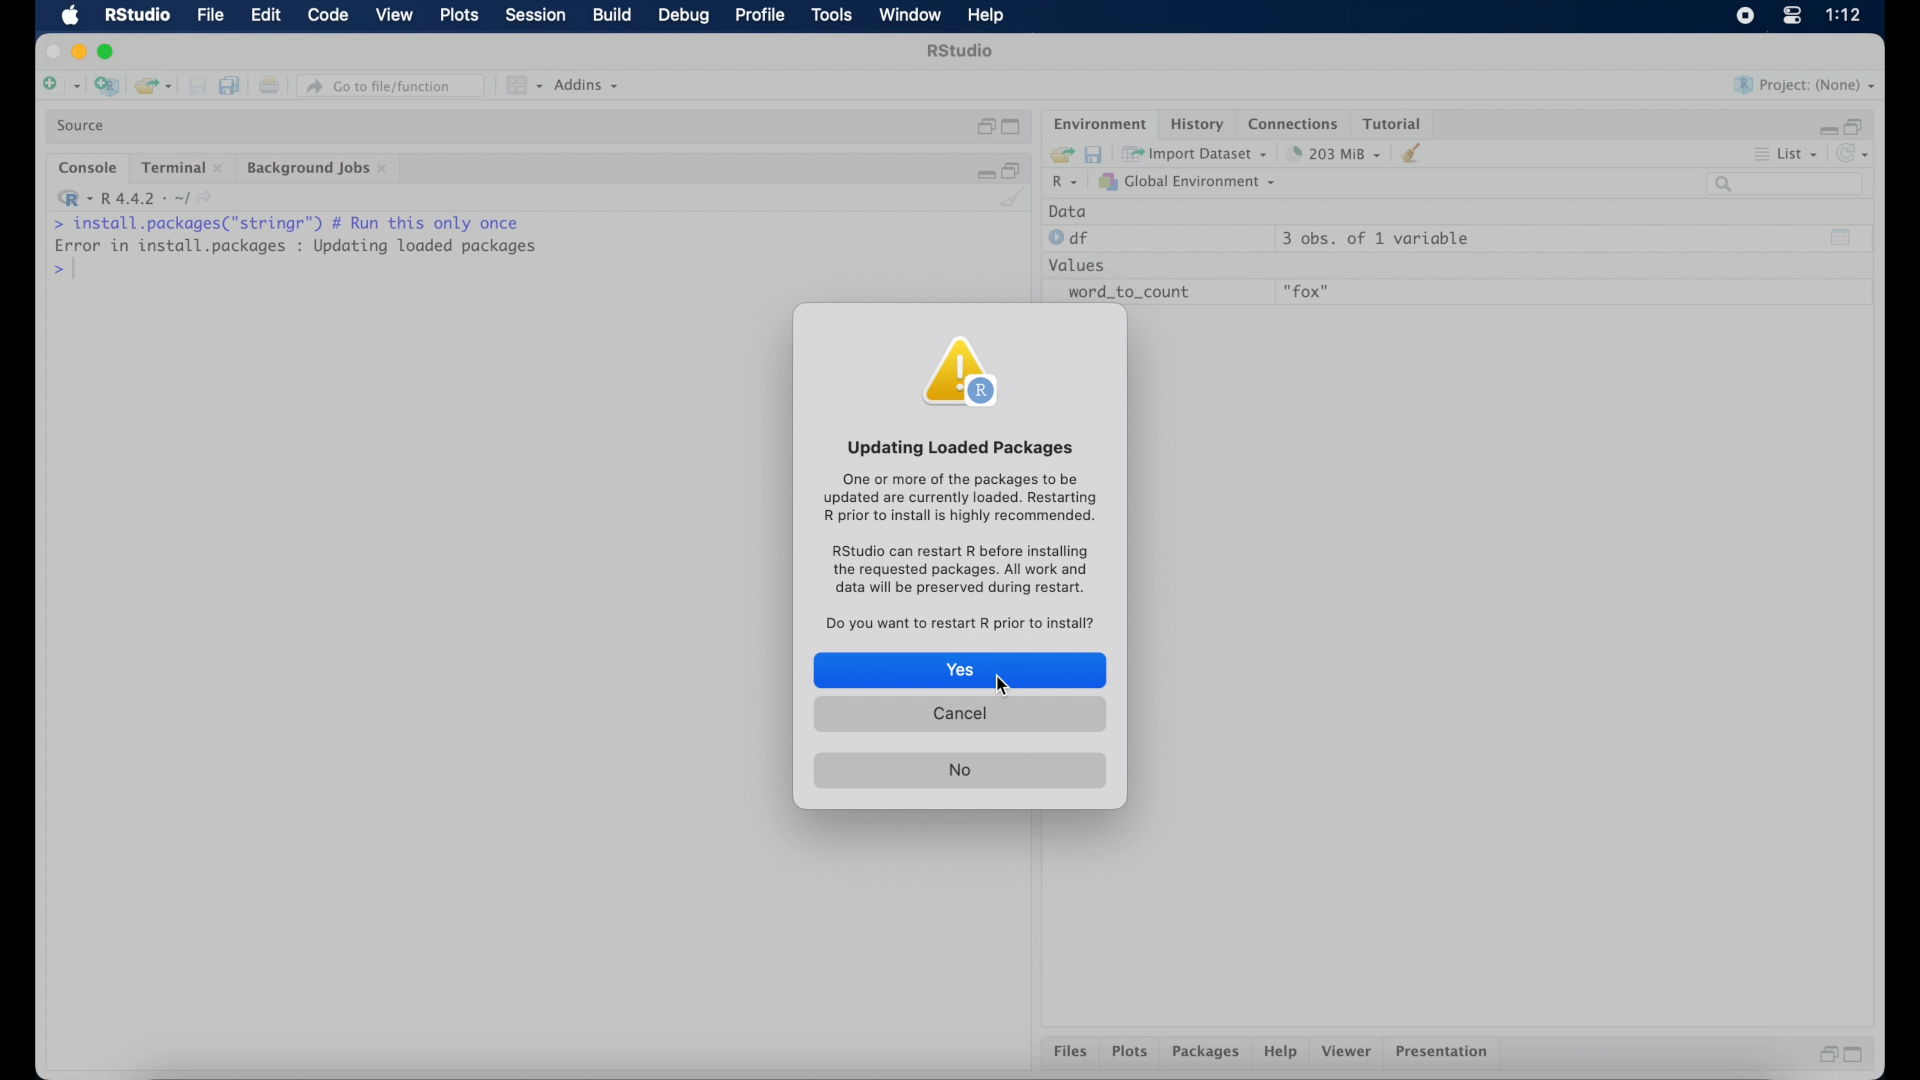  Describe the element at coordinates (1187, 181) in the screenshot. I see `global environment` at that location.